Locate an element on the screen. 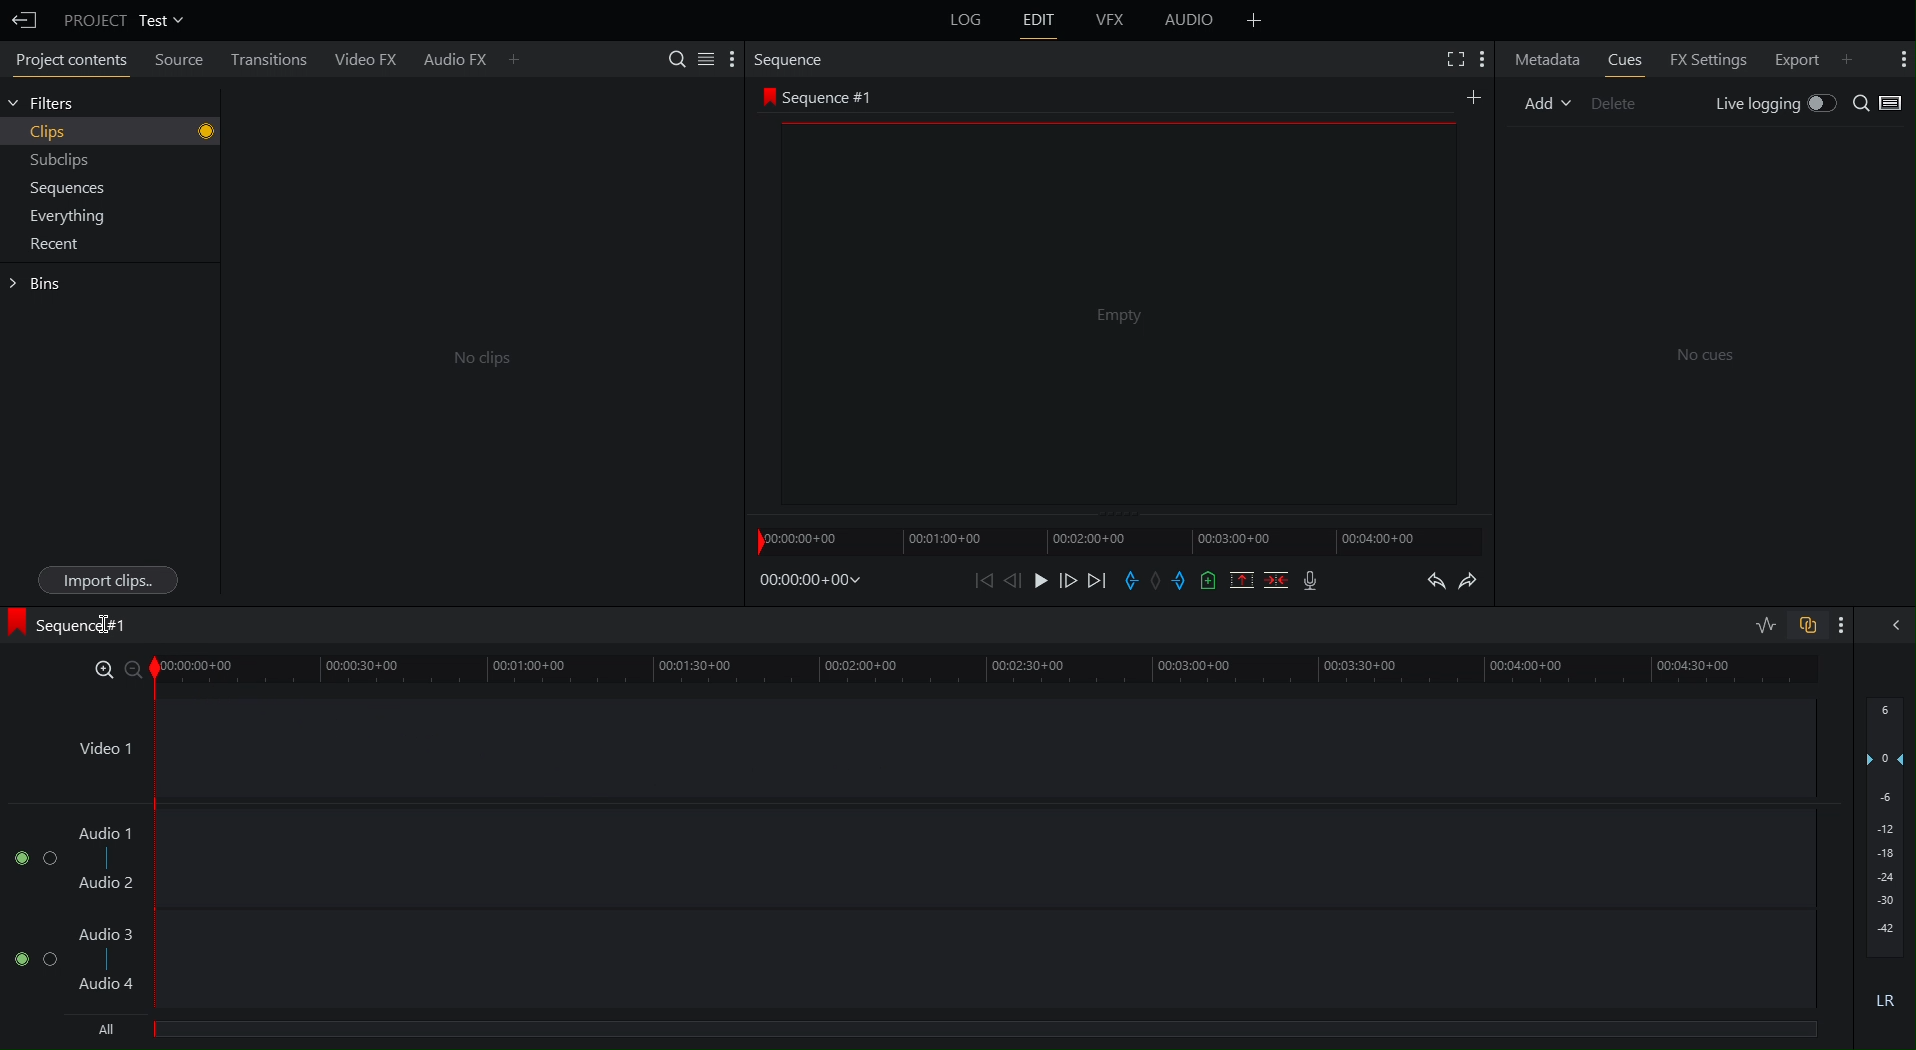  Delete is located at coordinates (1616, 106).